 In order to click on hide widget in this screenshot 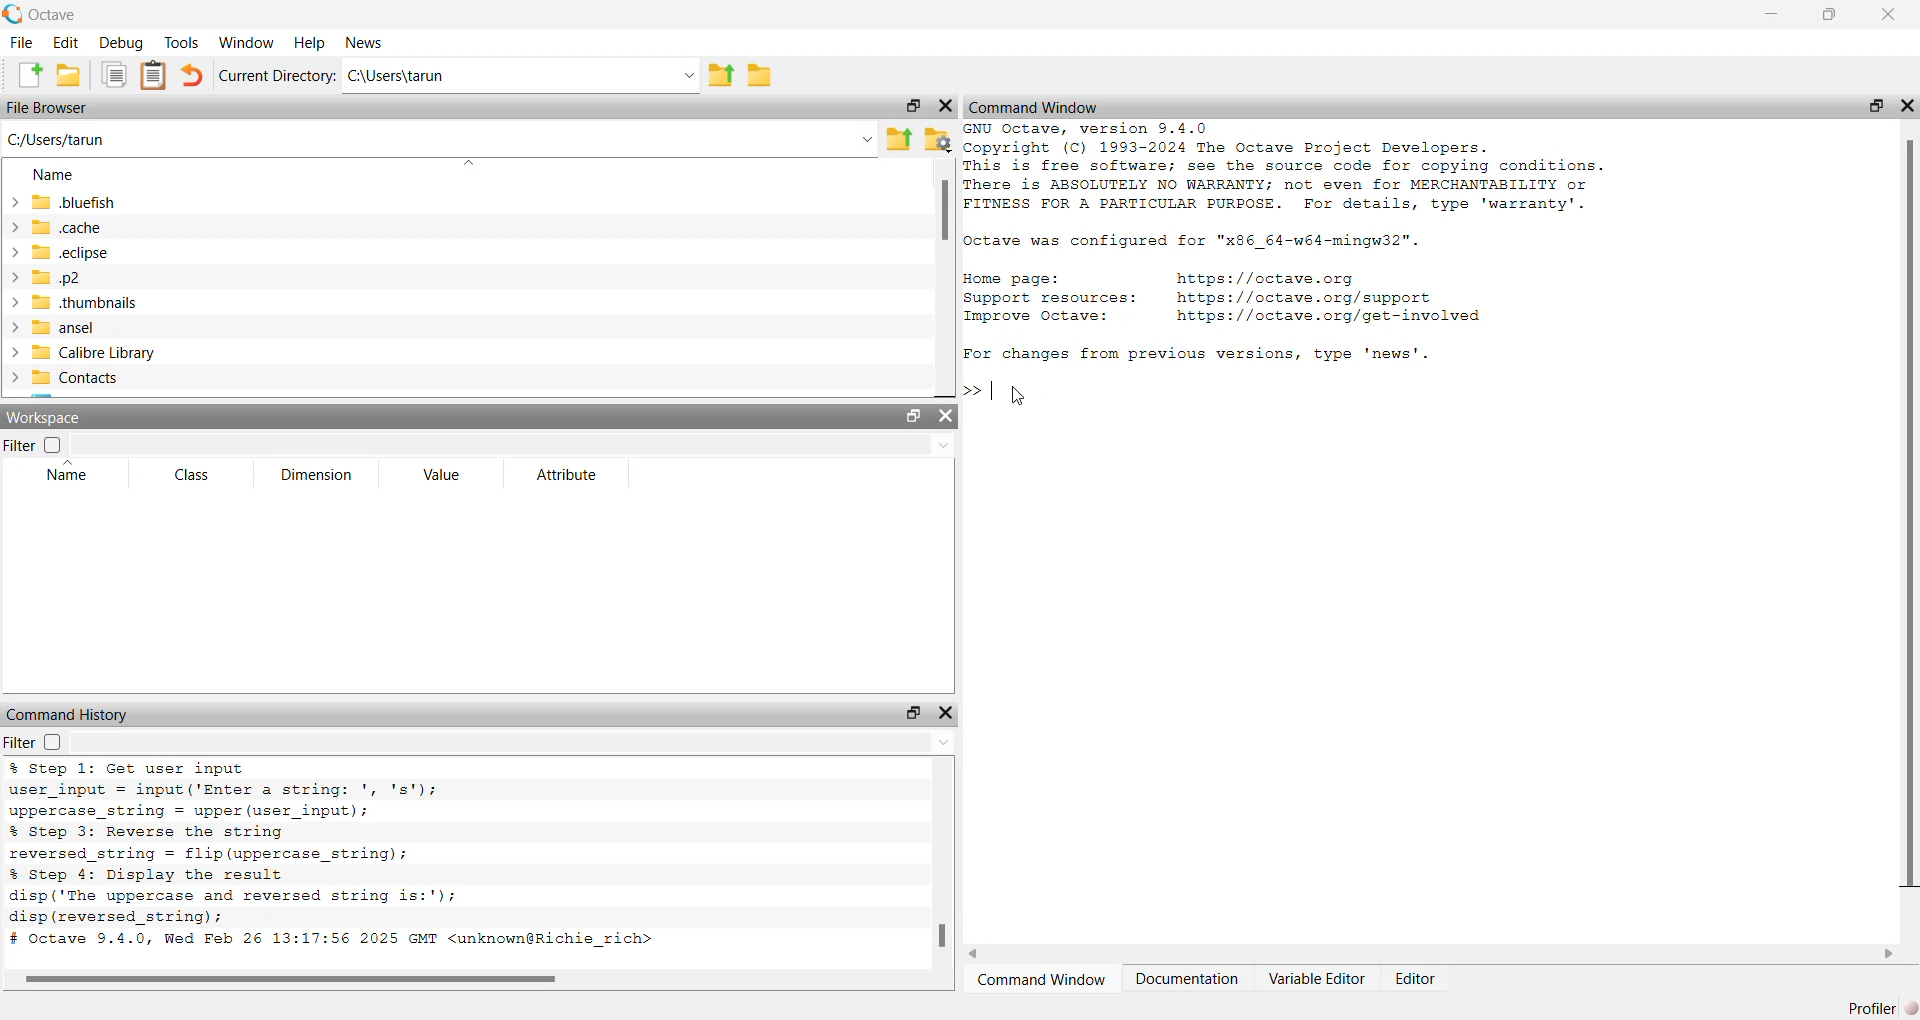, I will do `click(950, 414)`.